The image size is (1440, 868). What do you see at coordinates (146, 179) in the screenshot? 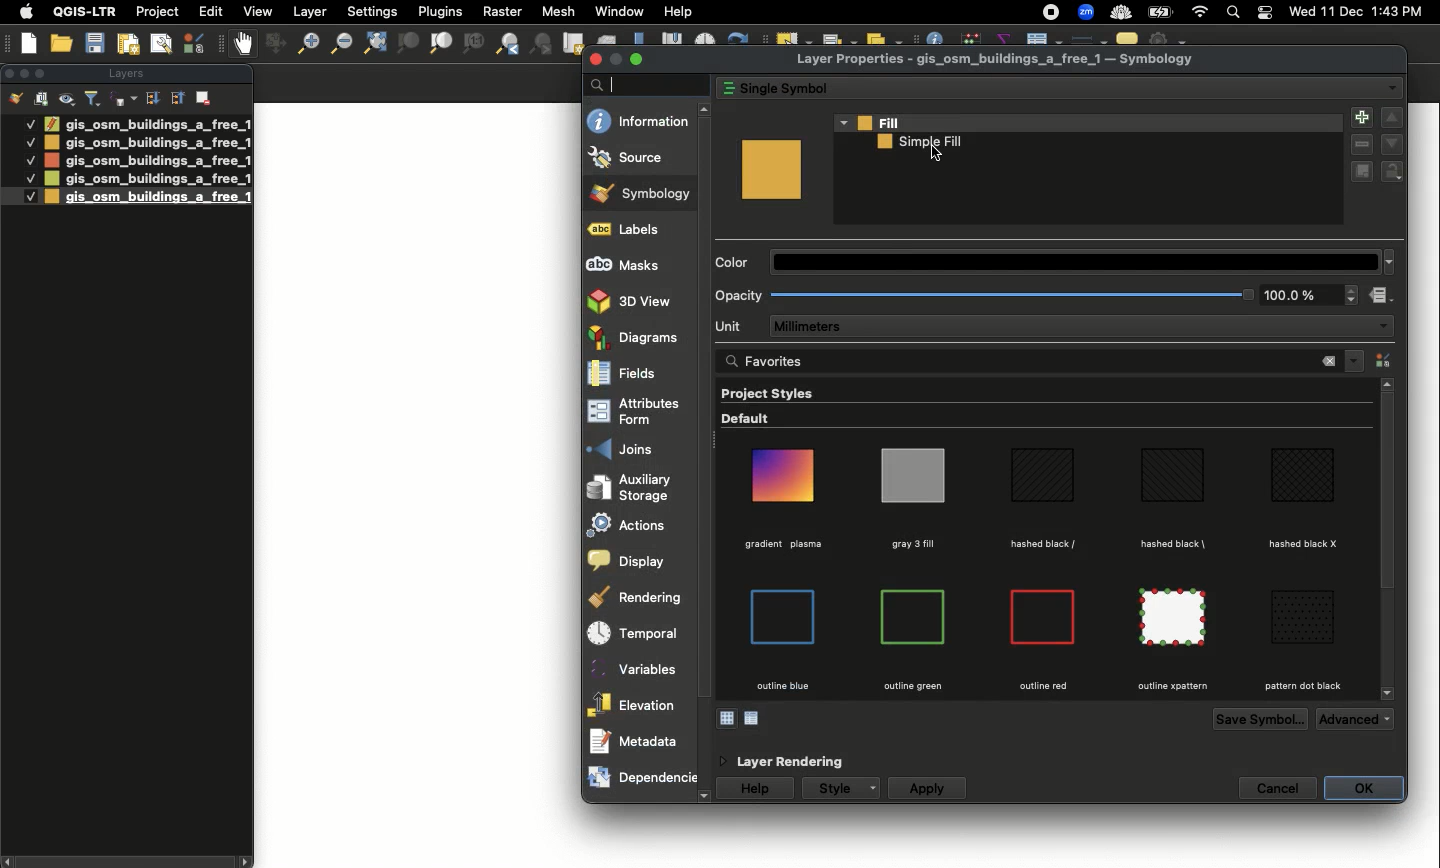
I see `gis_osm_buildings_a_free_1` at bounding box center [146, 179].